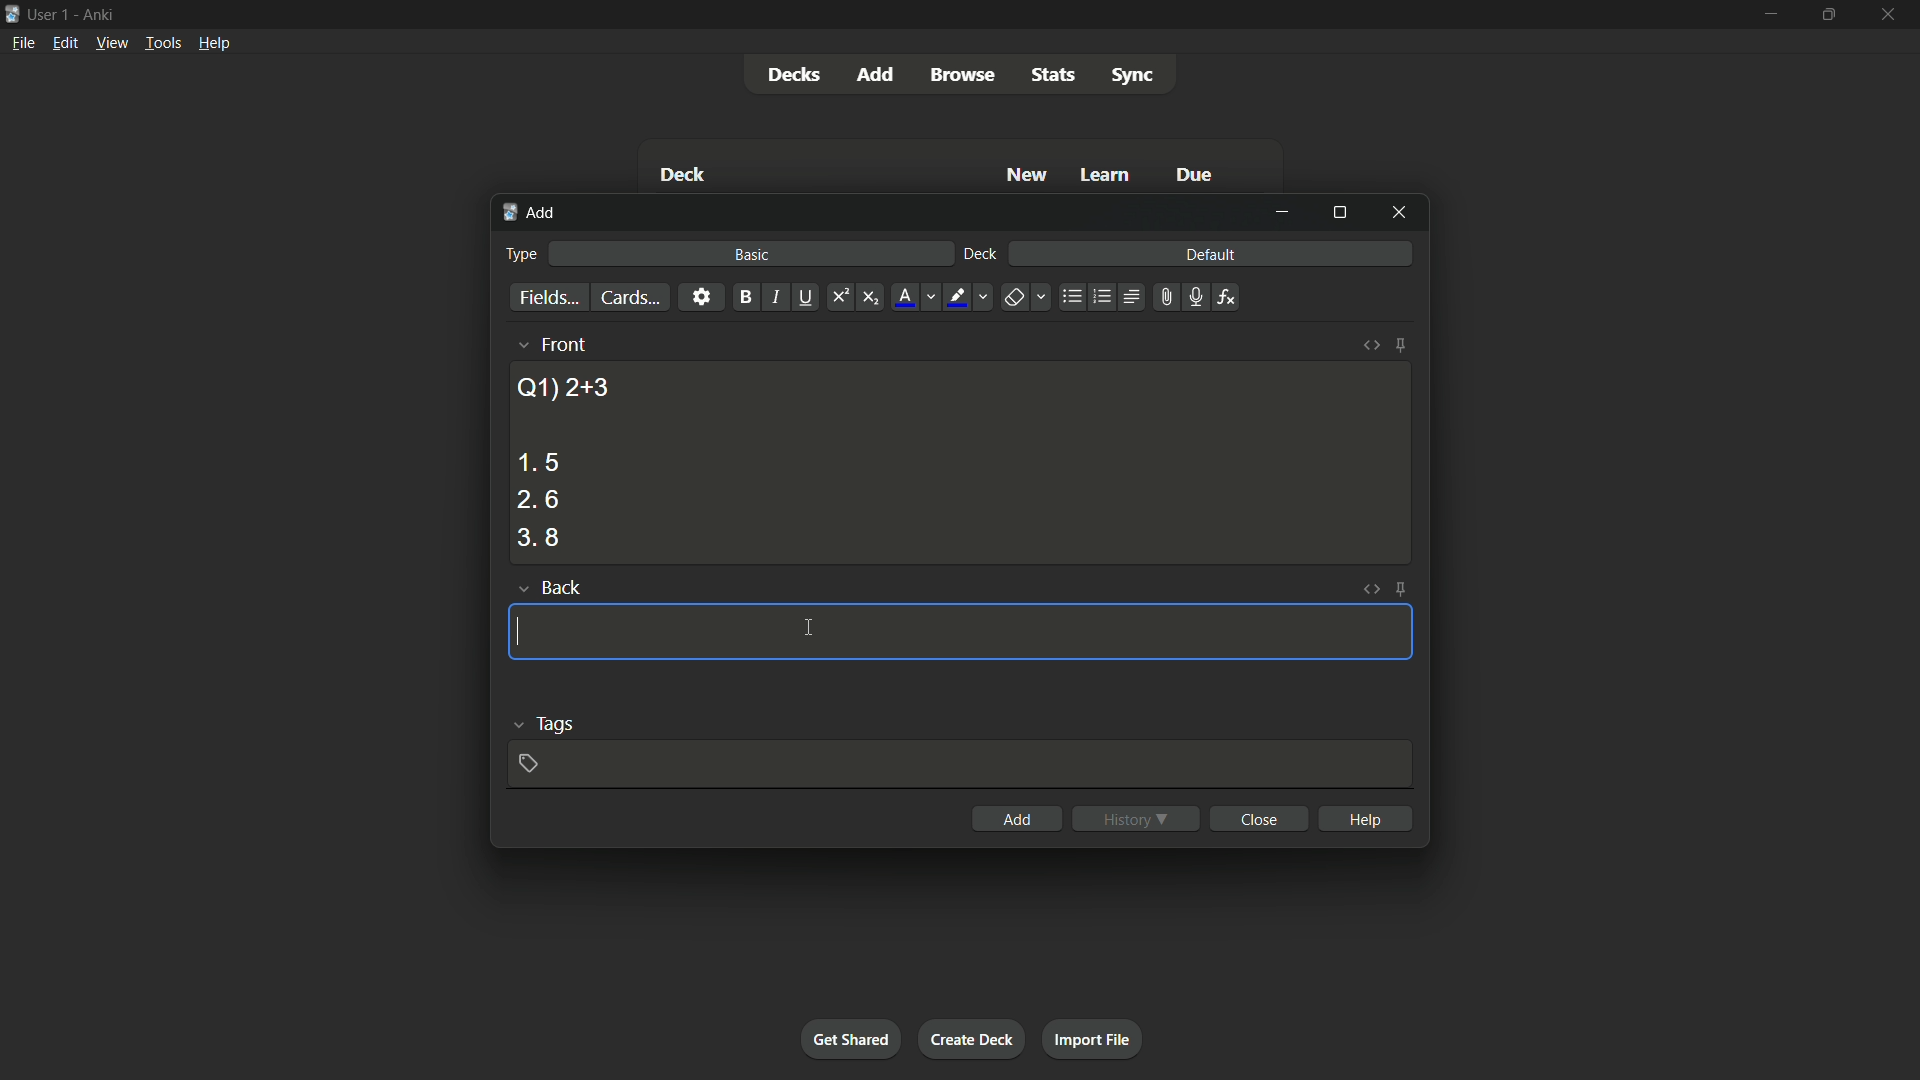 The image size is (1920, 1080). Describe the element at coordinates (1262, 818) in the screenshot. I see `close` at that location.